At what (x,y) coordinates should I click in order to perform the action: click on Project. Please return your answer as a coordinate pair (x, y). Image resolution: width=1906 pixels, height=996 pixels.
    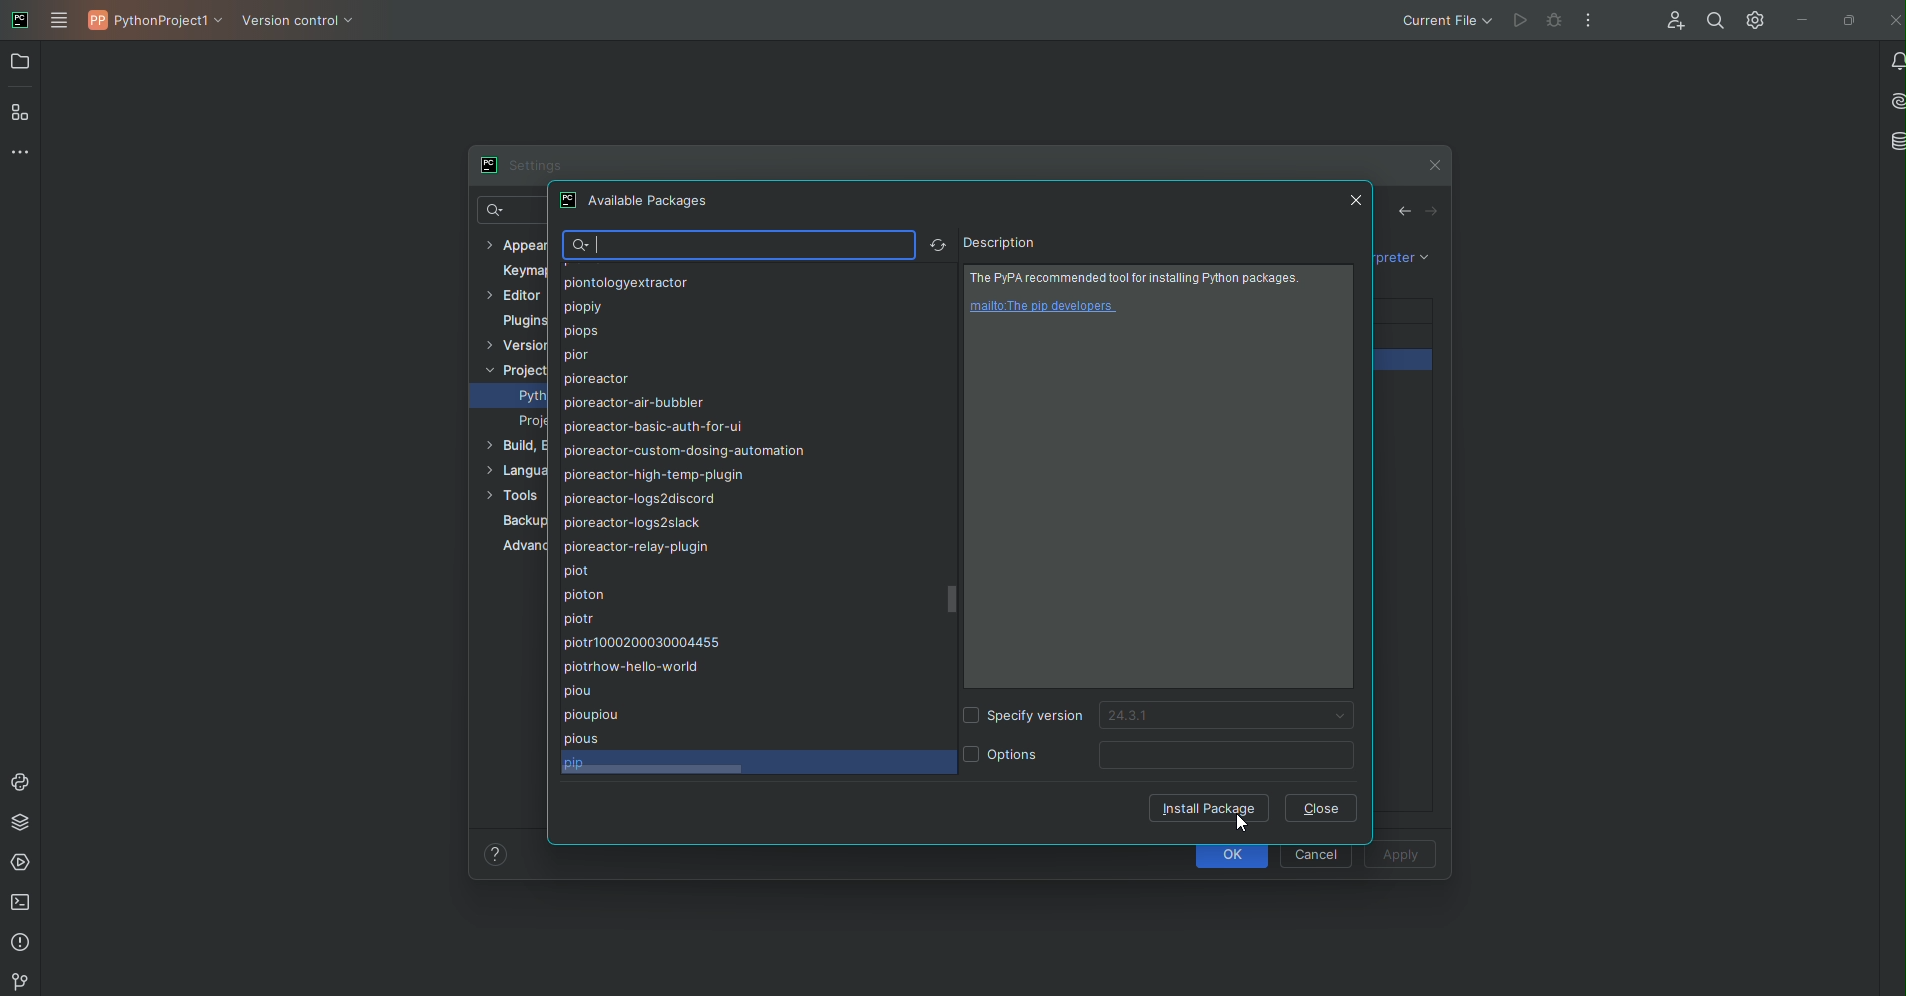
    Looking at the image, I should click on (514, 368).